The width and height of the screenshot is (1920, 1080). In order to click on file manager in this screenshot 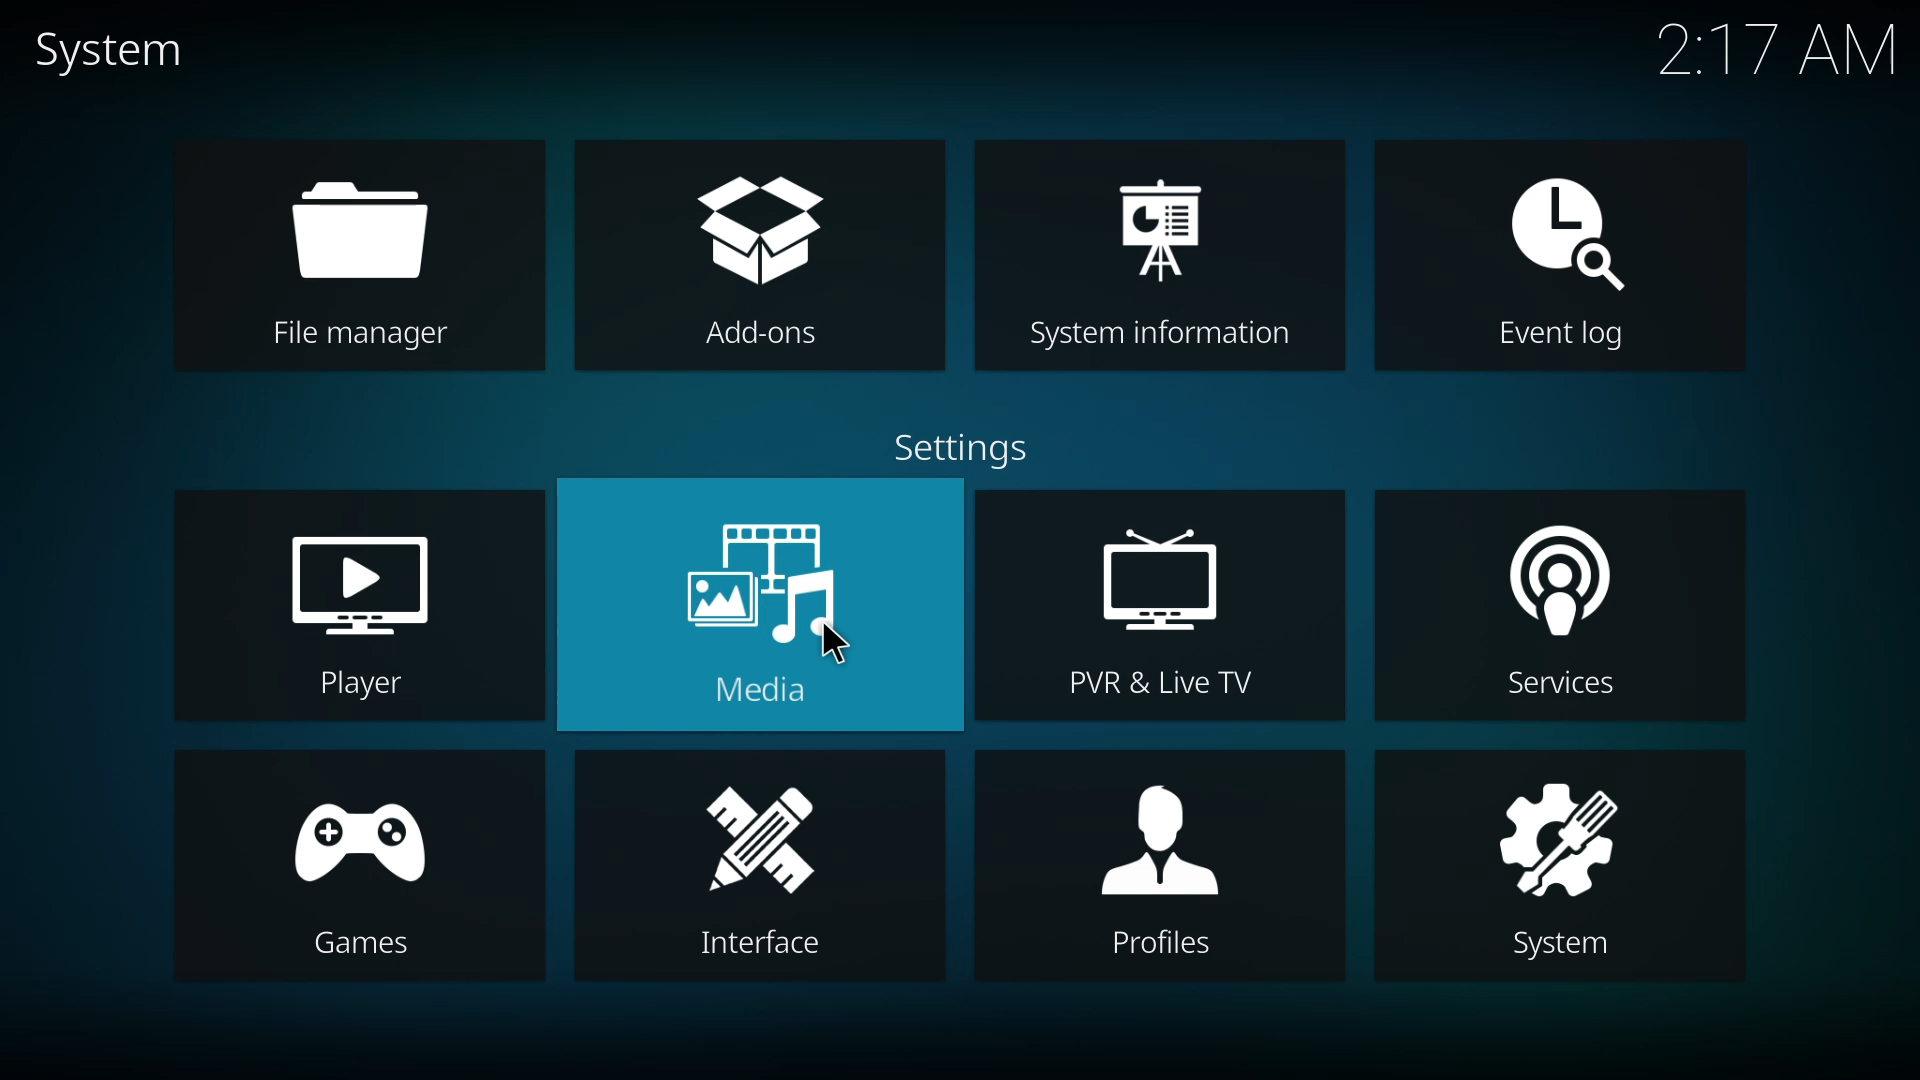, I will do `click(356, 255)`.